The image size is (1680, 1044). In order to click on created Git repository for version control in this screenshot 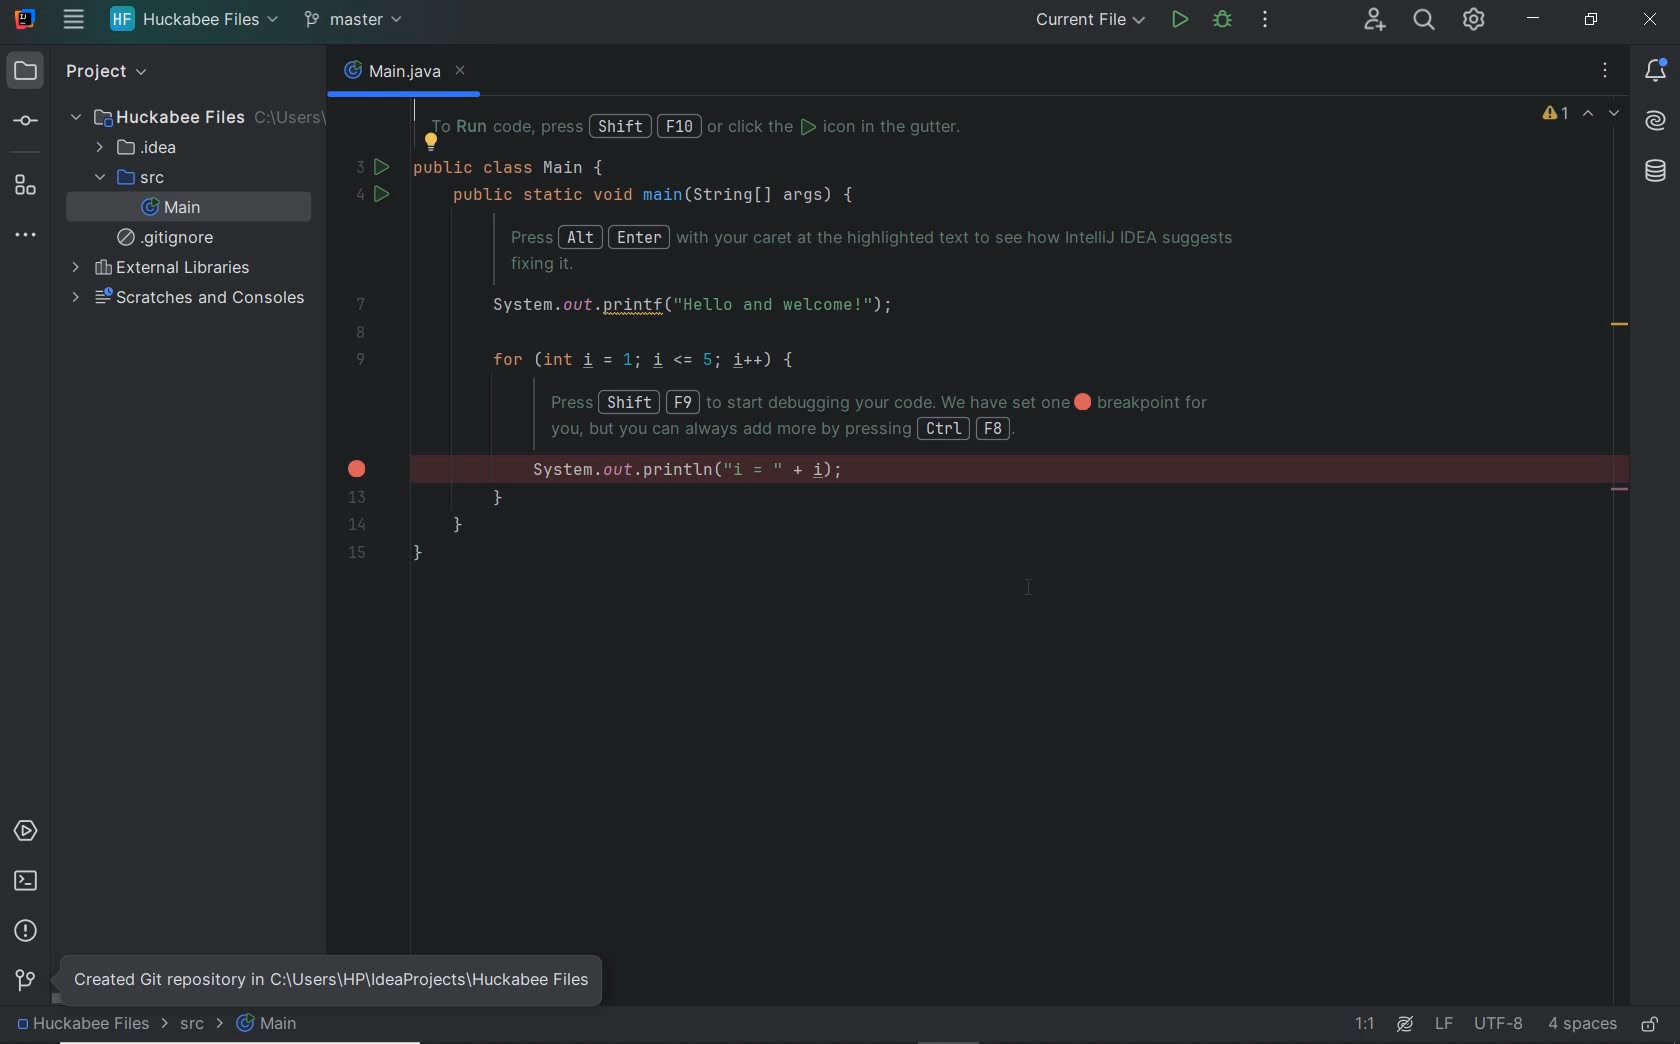, I will do `click(357, 971)`.